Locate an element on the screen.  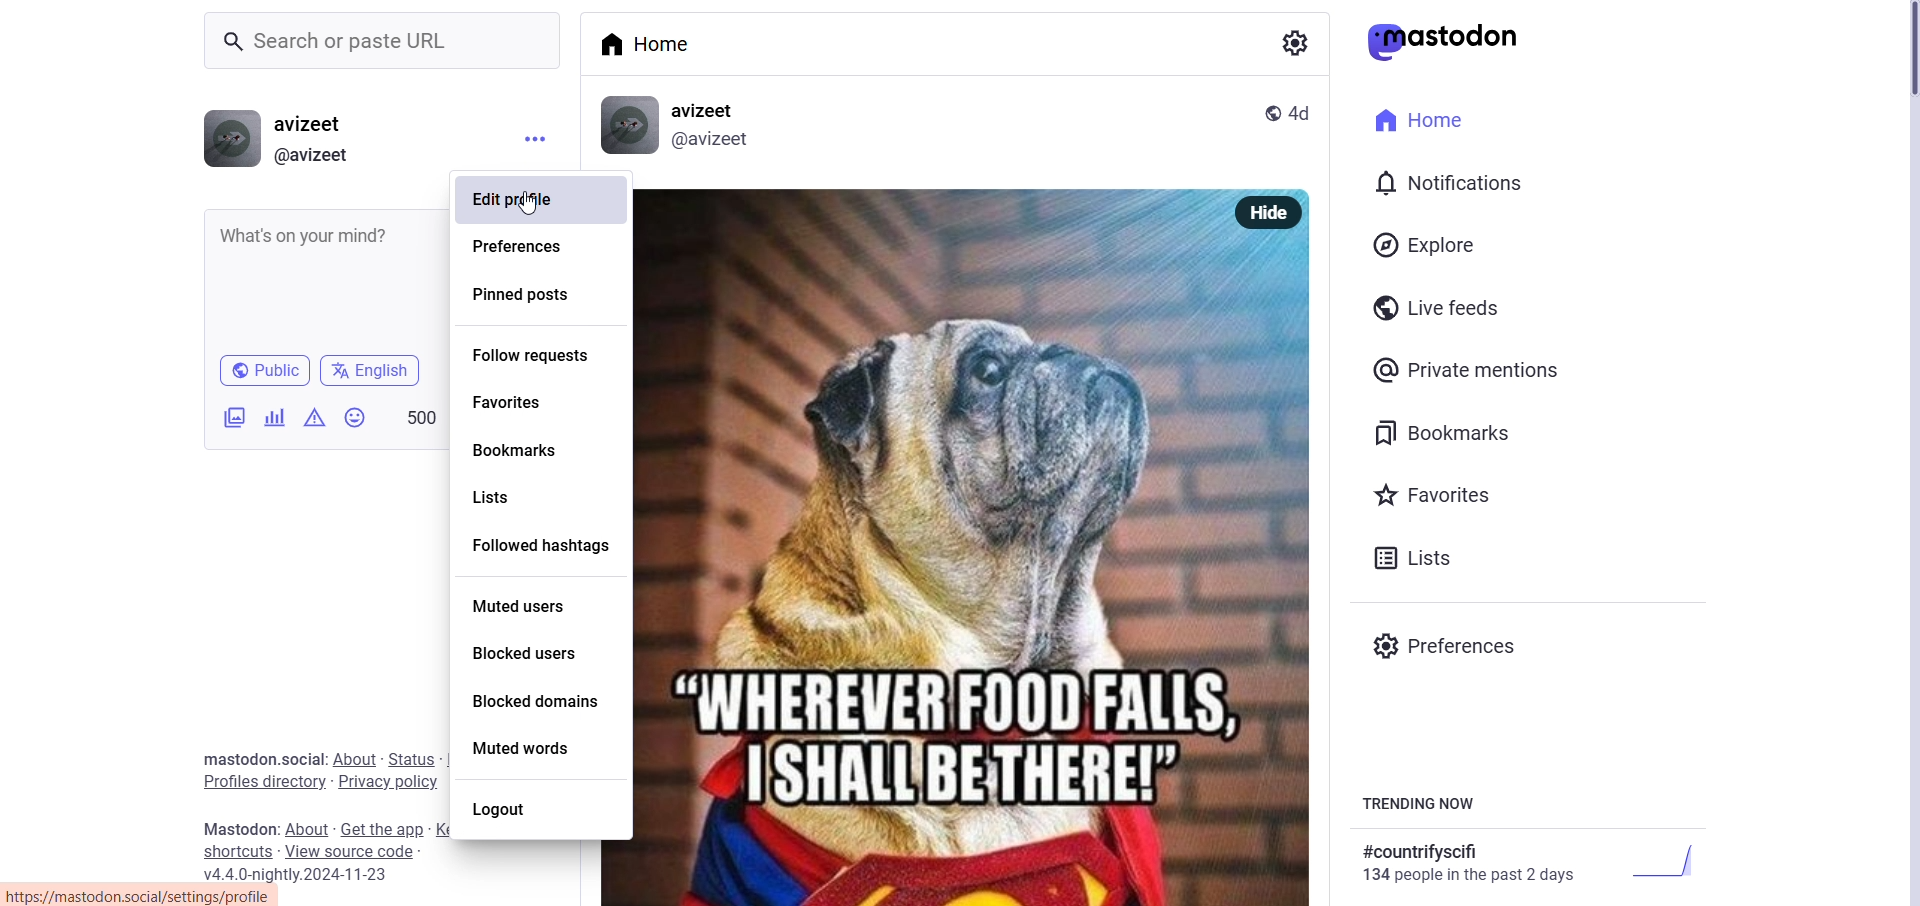
lists is located at coordinates (511, 494).